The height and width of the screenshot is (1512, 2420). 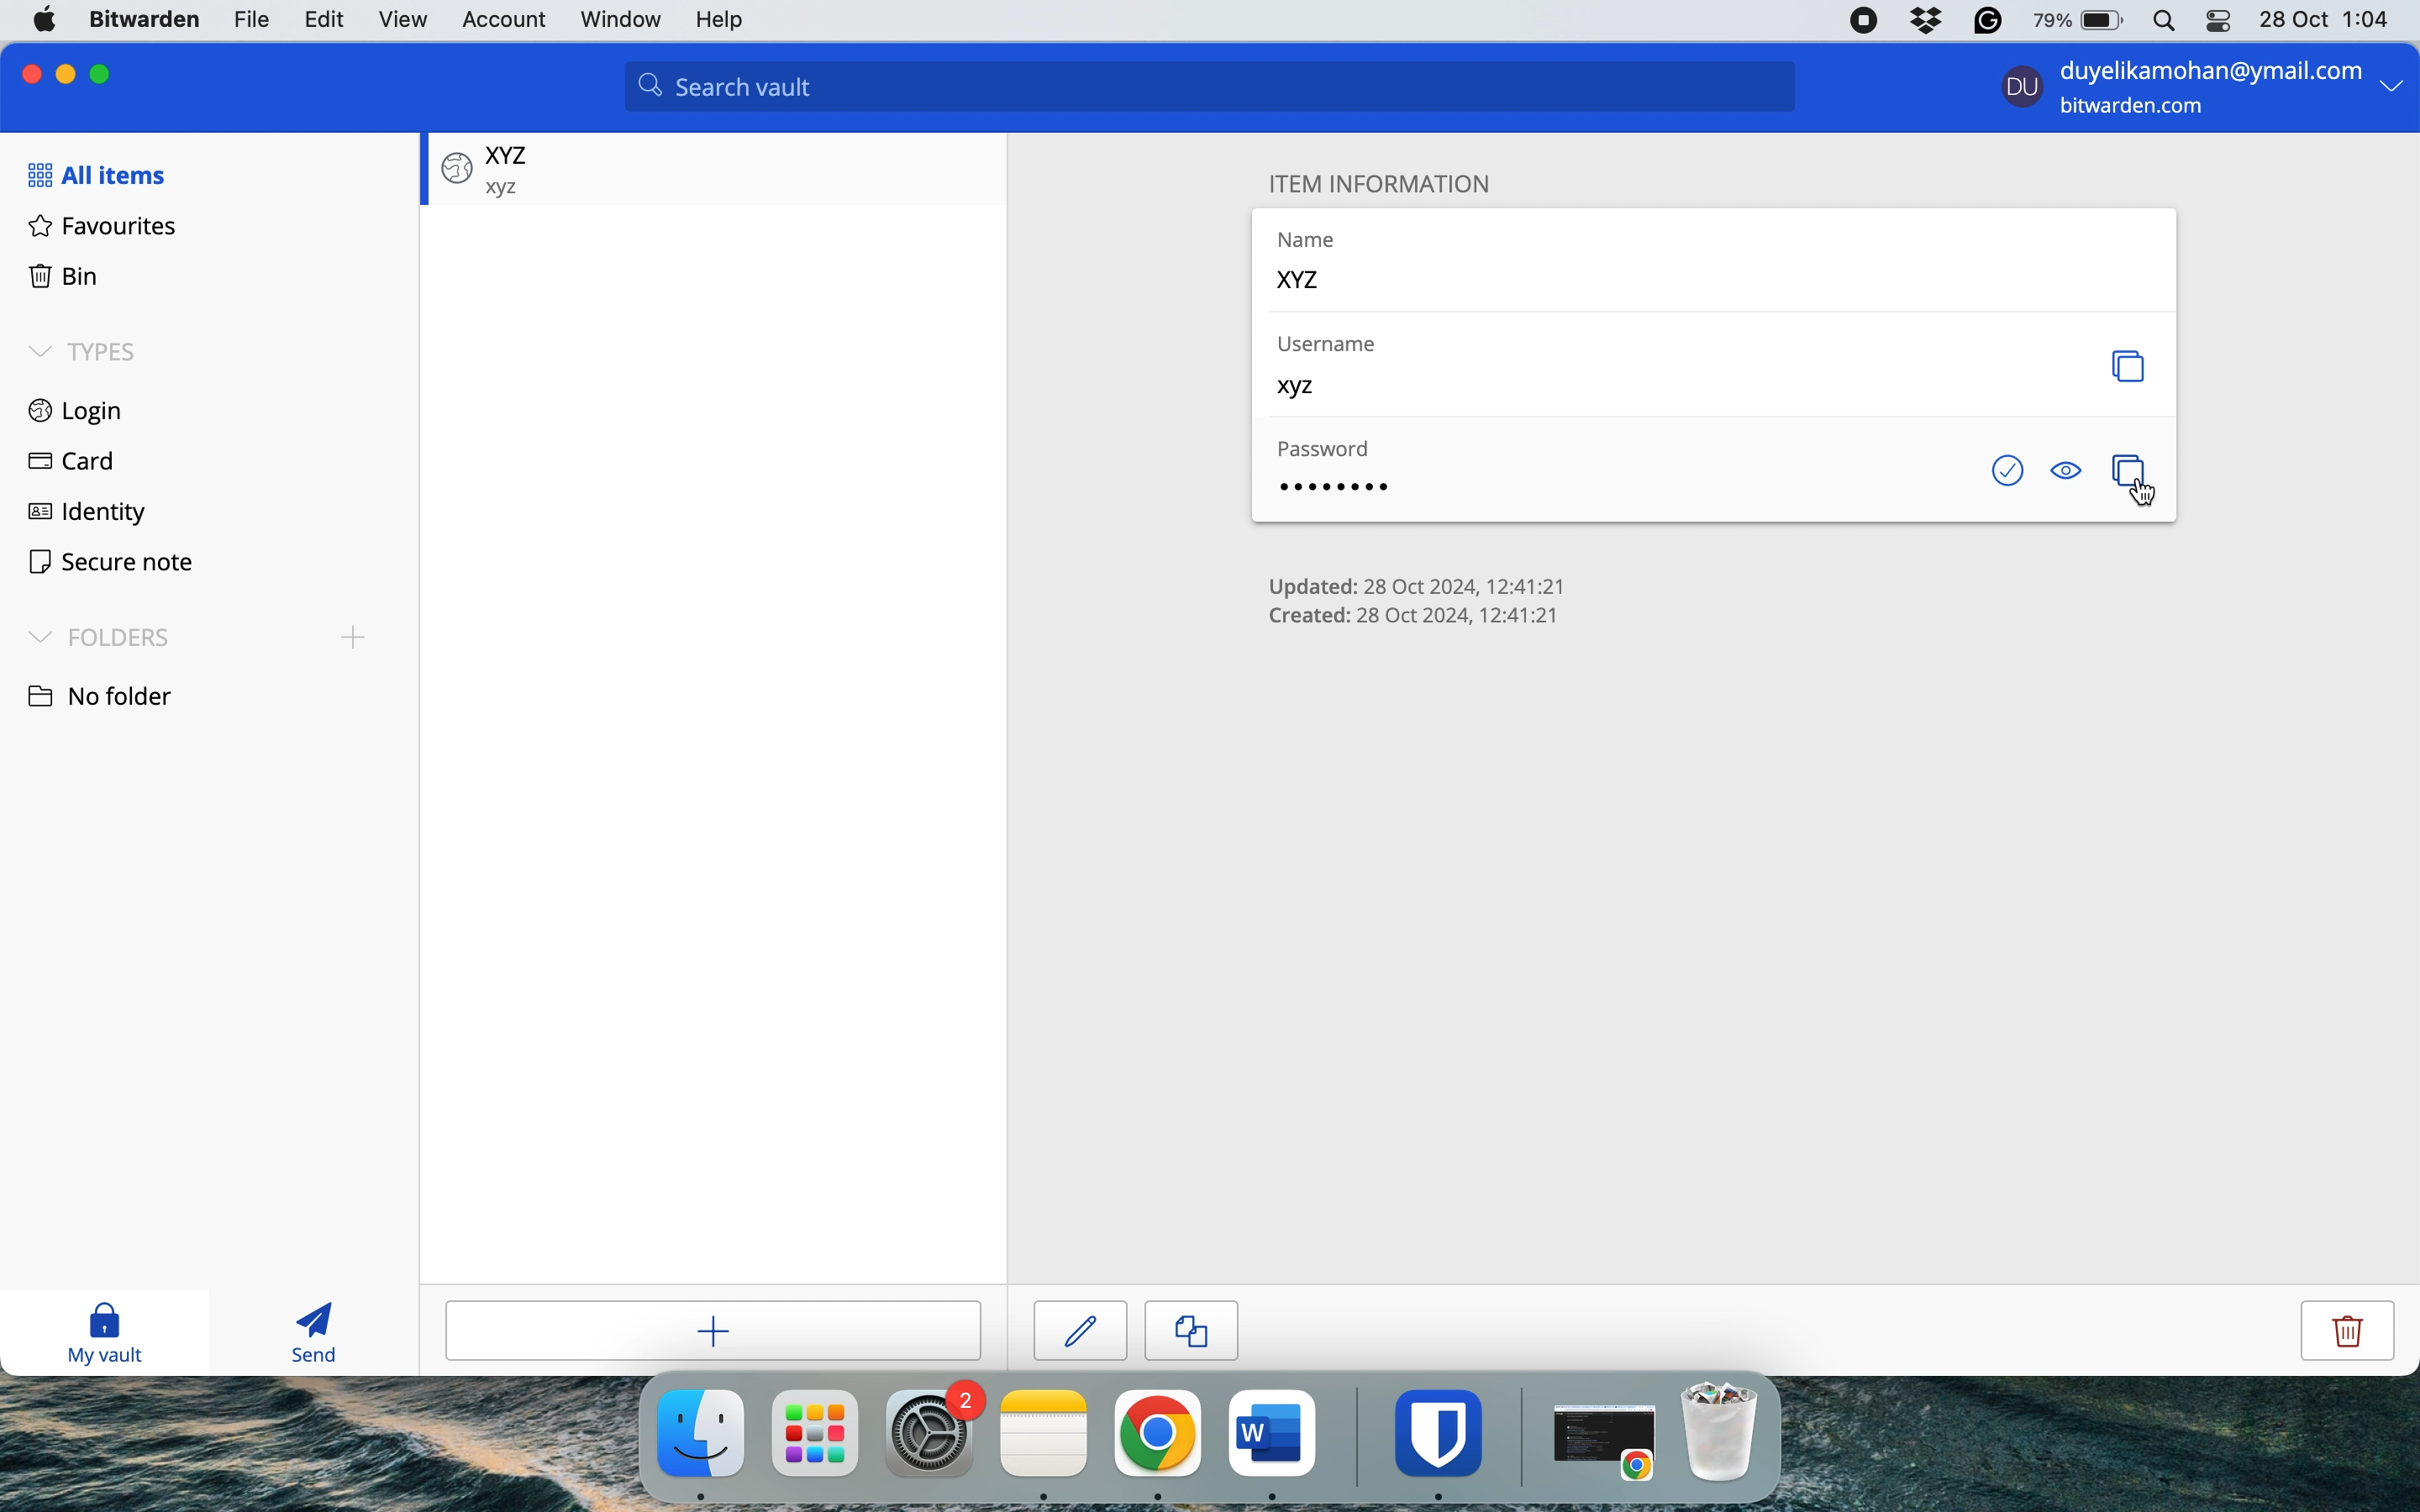 I want to click on no folder, so click(x=117, y=693).